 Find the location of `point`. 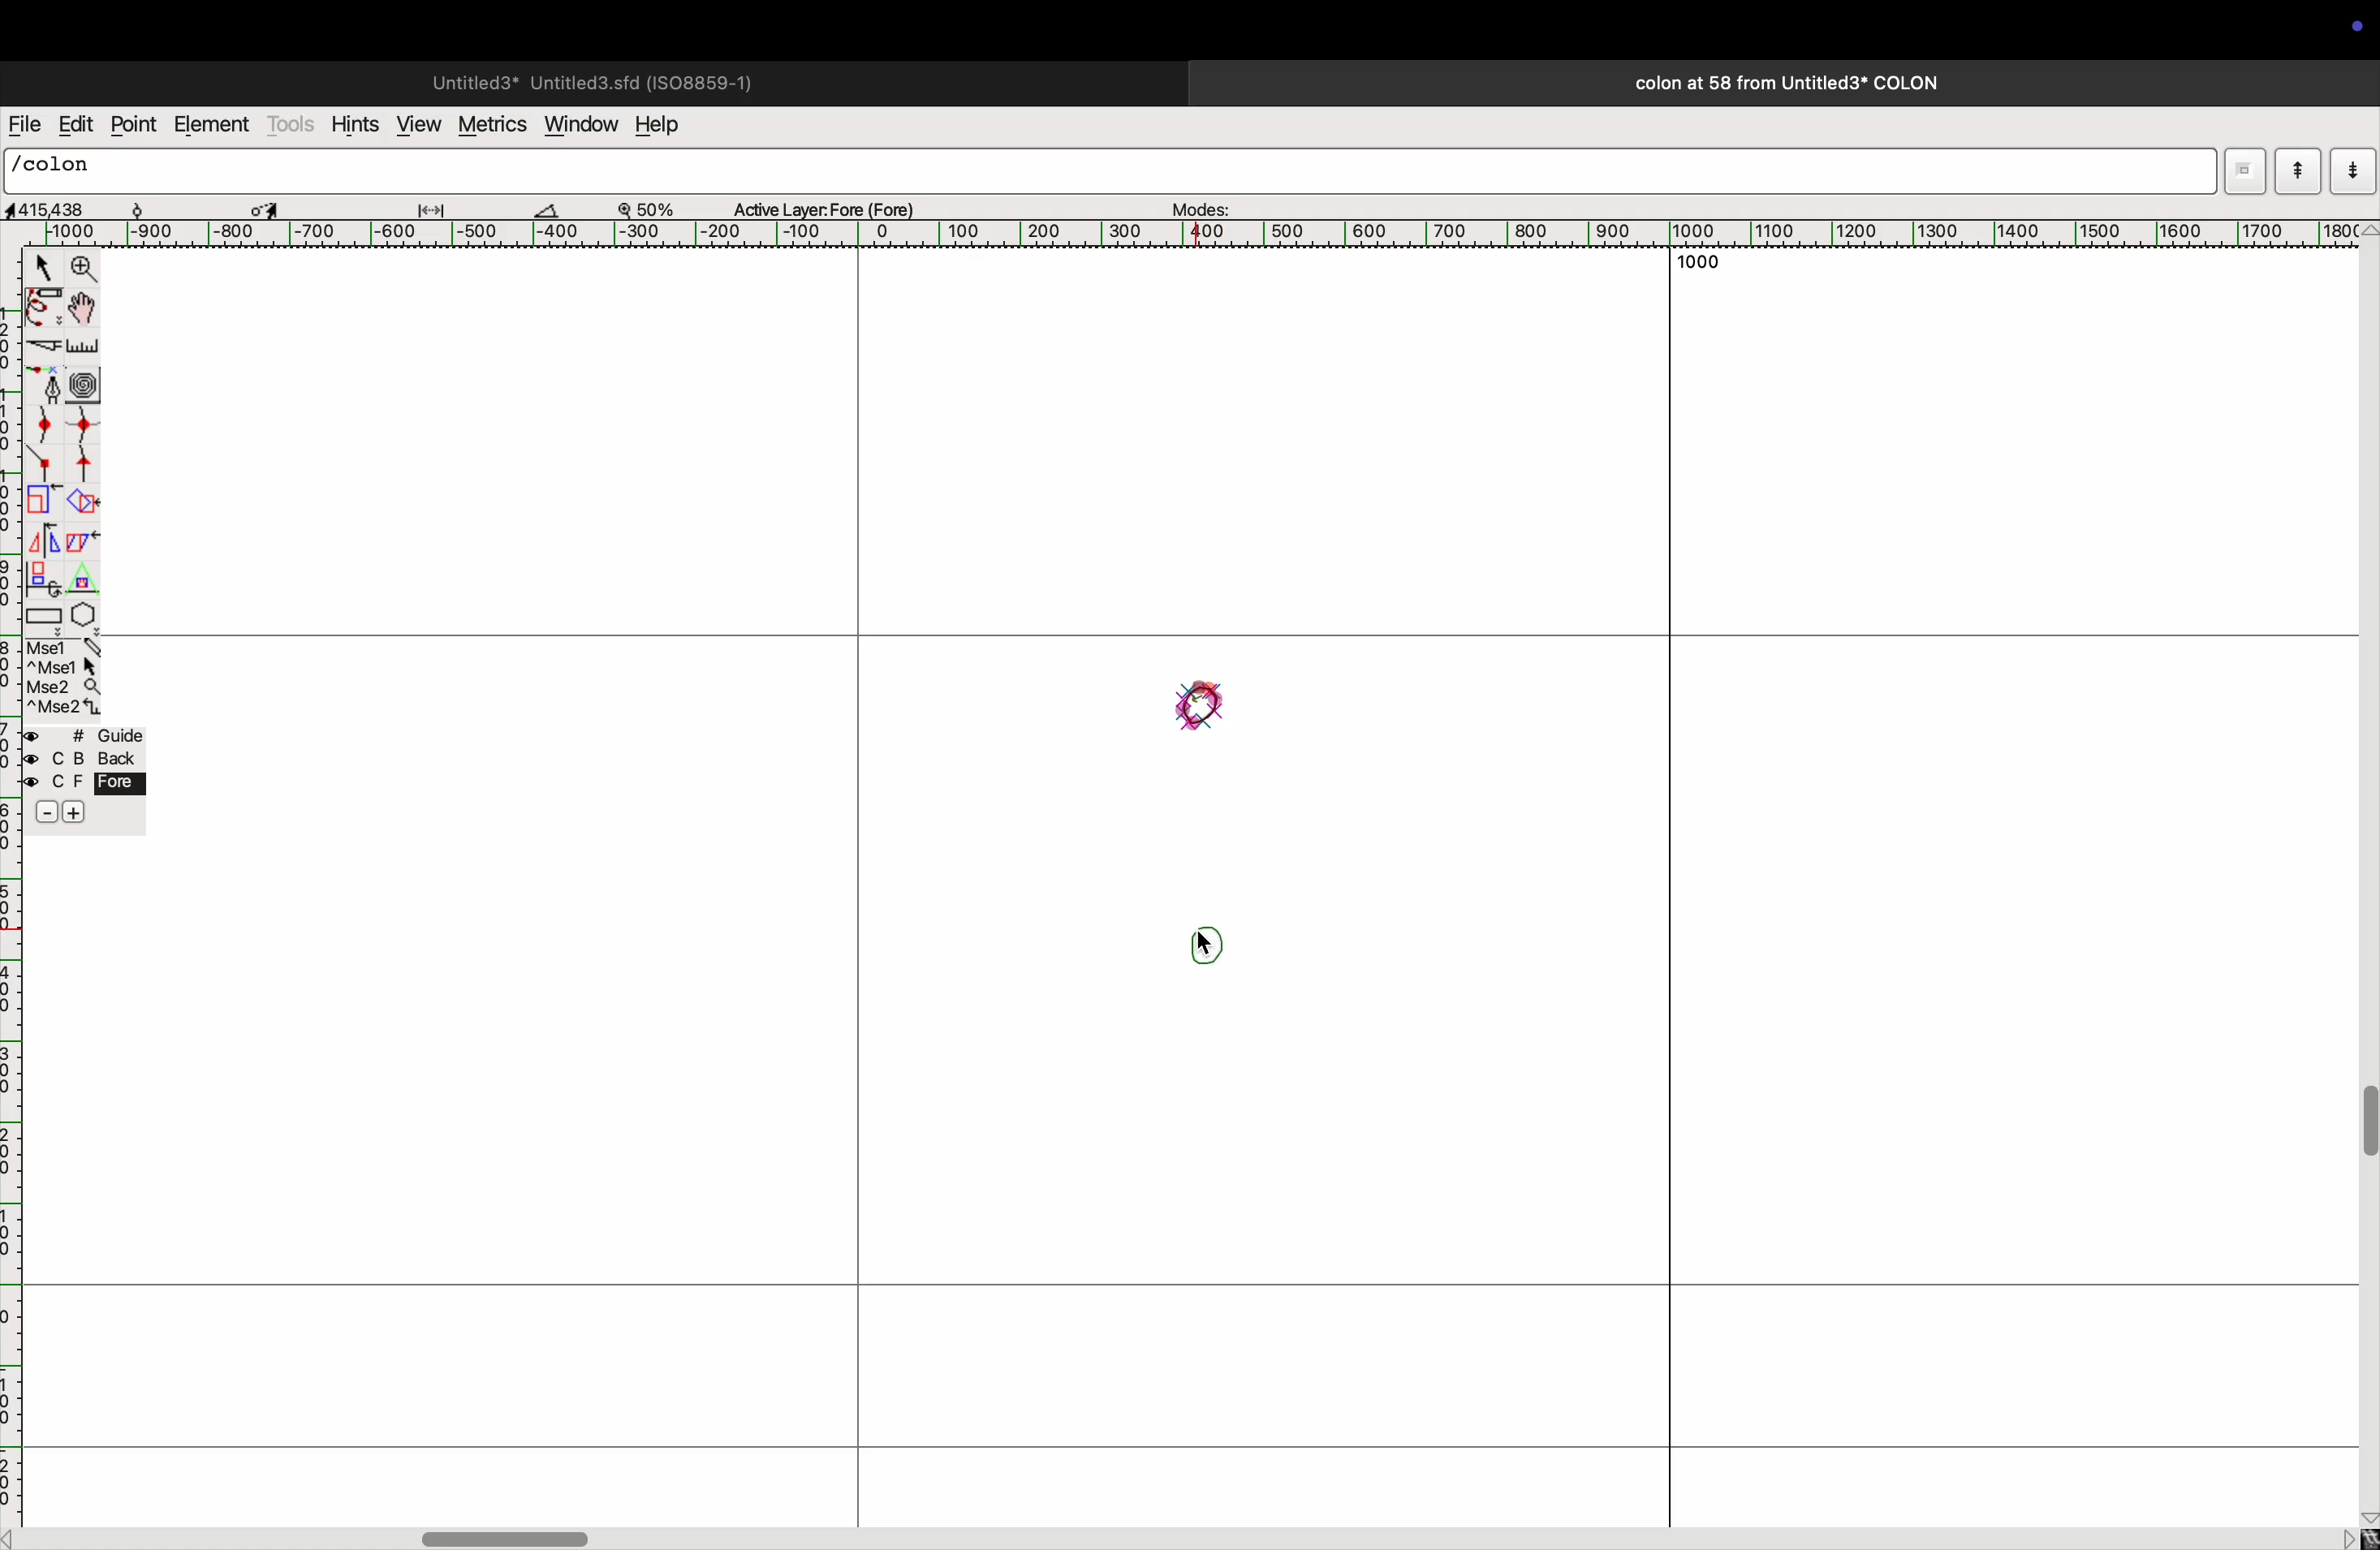

point is located at coordinates (137, 126).